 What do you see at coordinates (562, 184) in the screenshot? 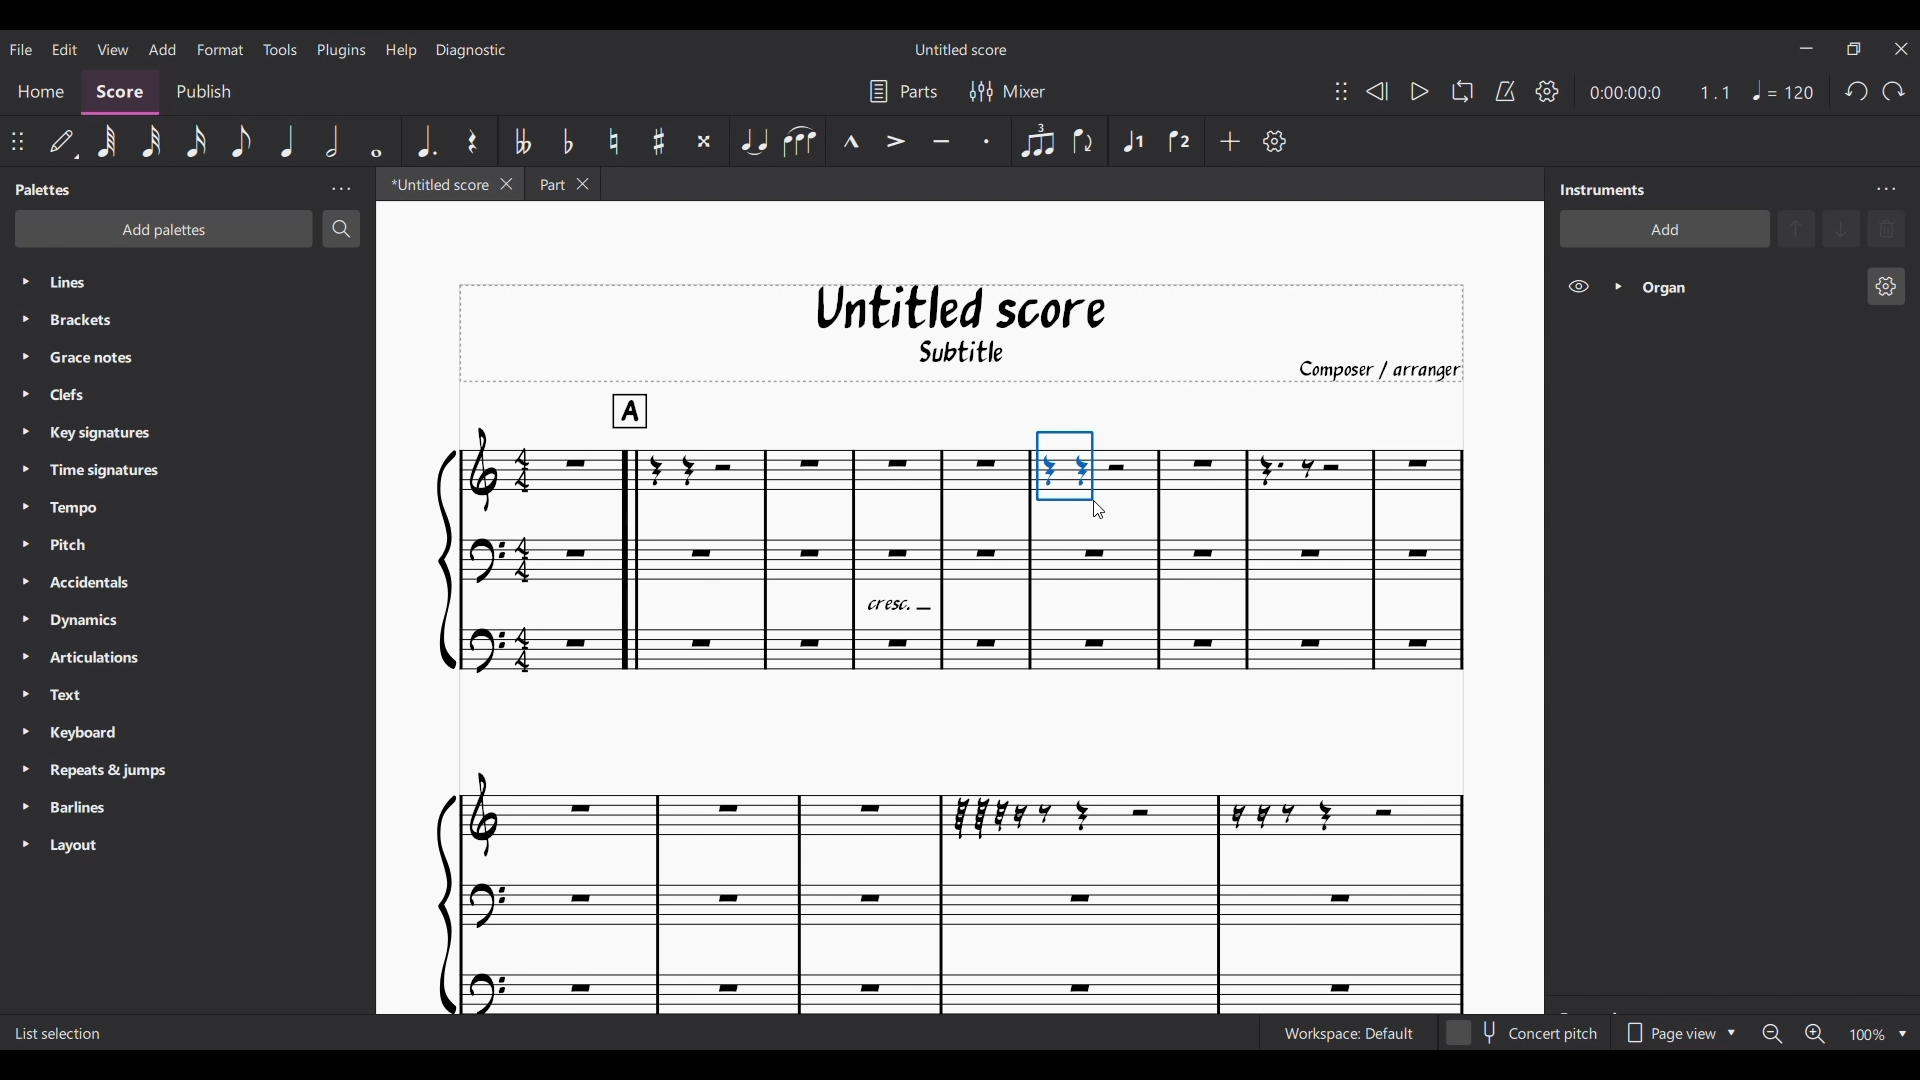
I see `Earlier tab` at bounding box center [562, 184].